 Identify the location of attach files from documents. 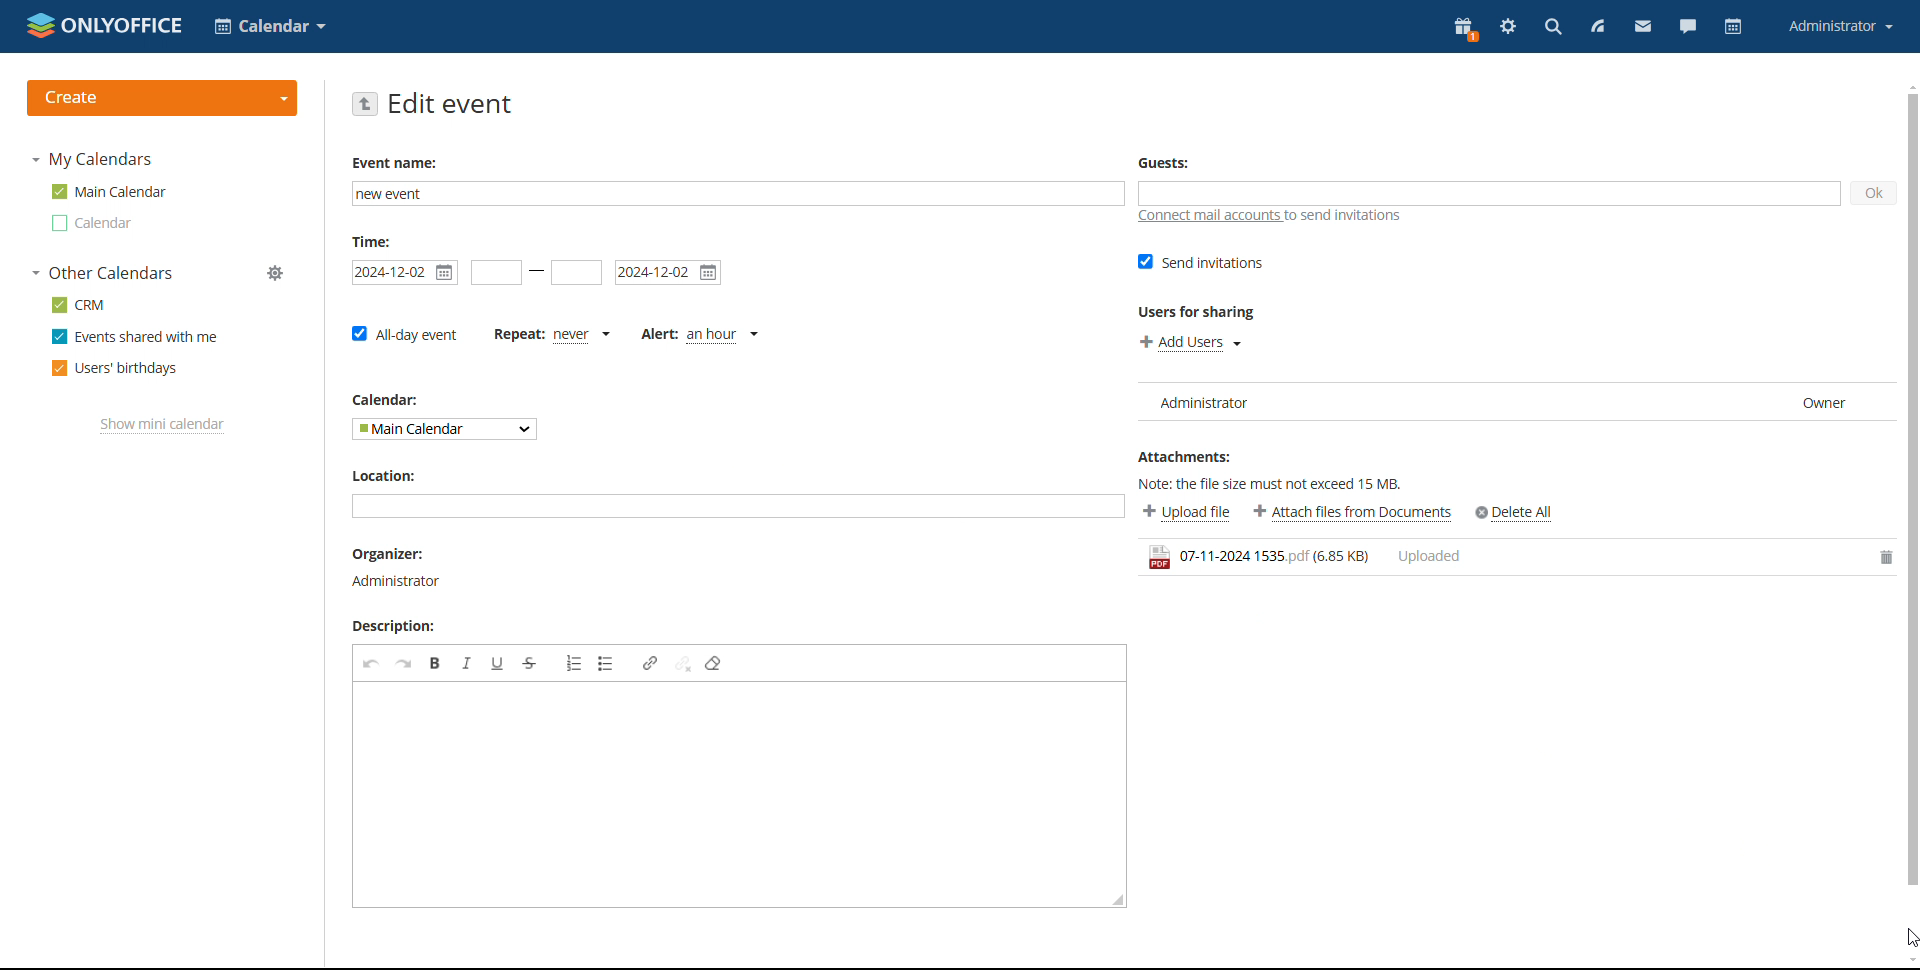
(1354, 513).